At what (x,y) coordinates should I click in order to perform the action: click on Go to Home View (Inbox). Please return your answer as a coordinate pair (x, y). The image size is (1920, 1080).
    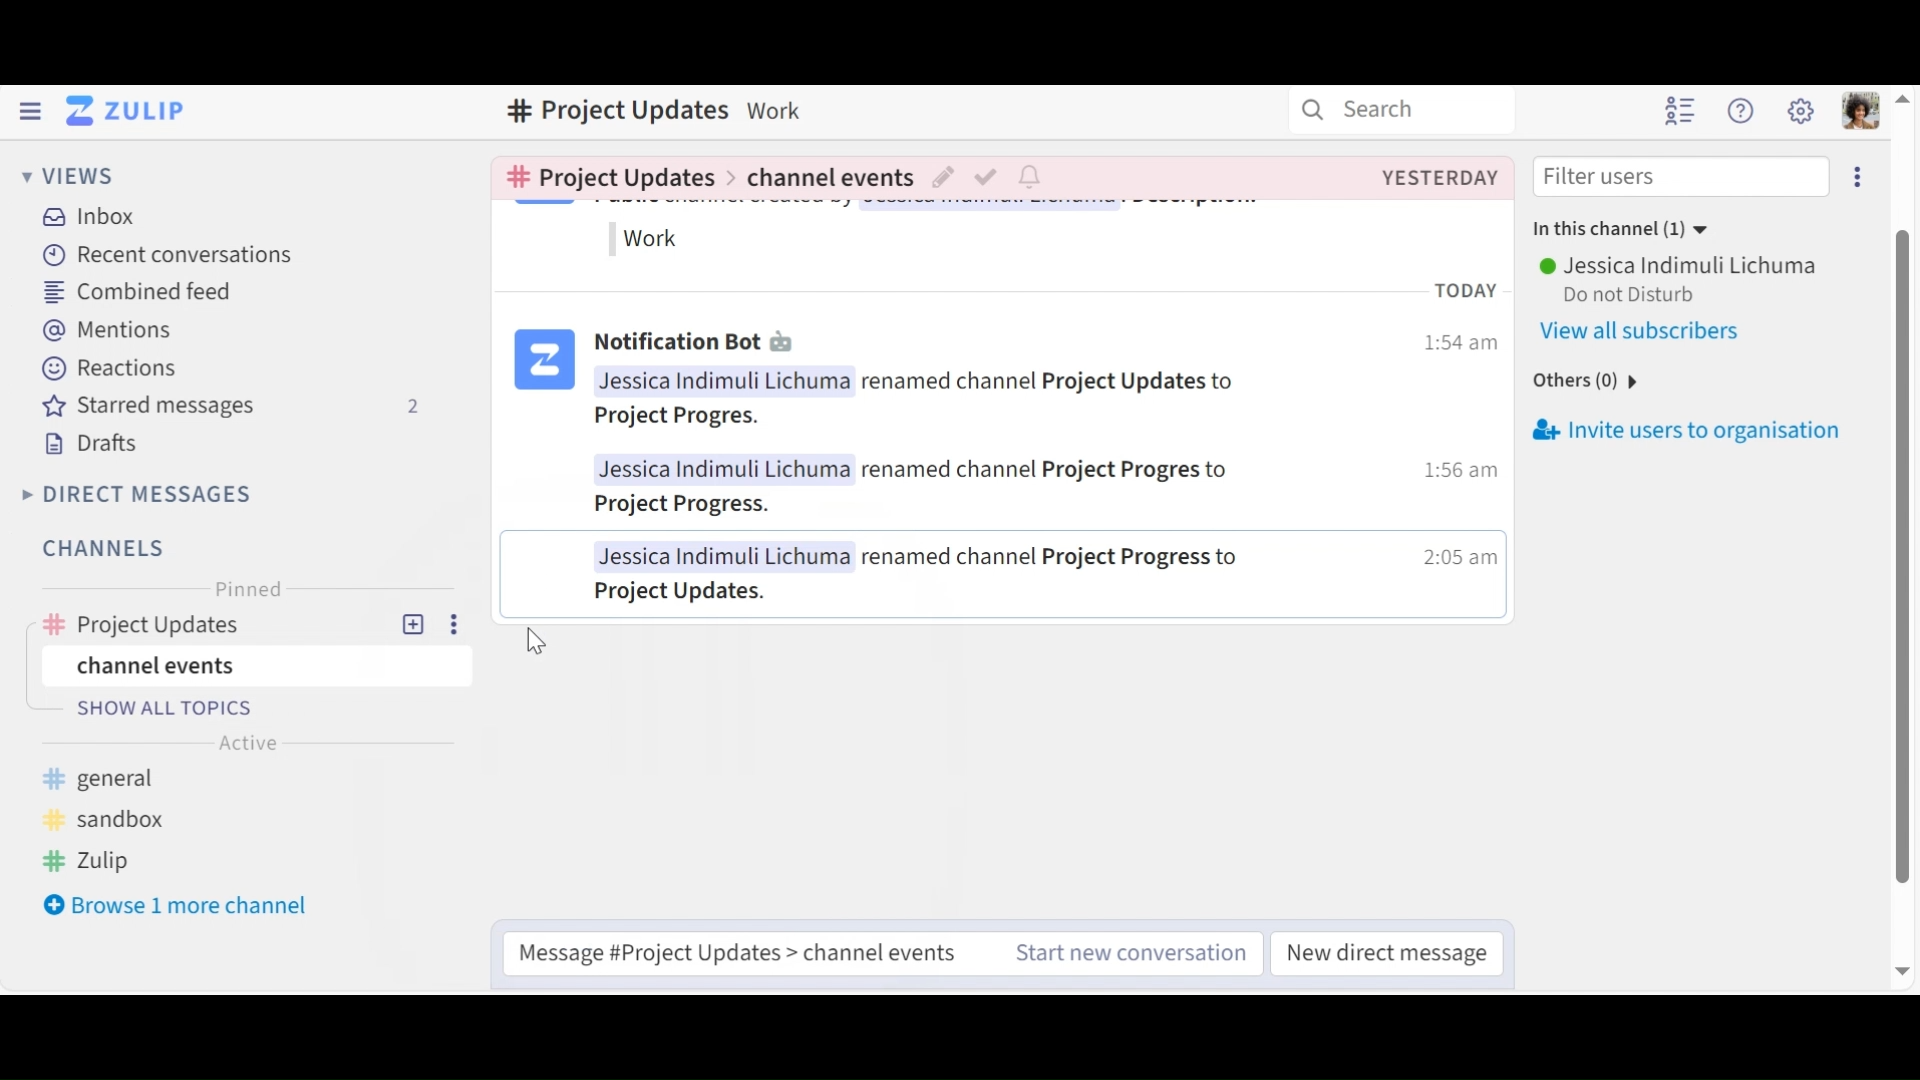
    Looking at the image, I should click on (127, 111).